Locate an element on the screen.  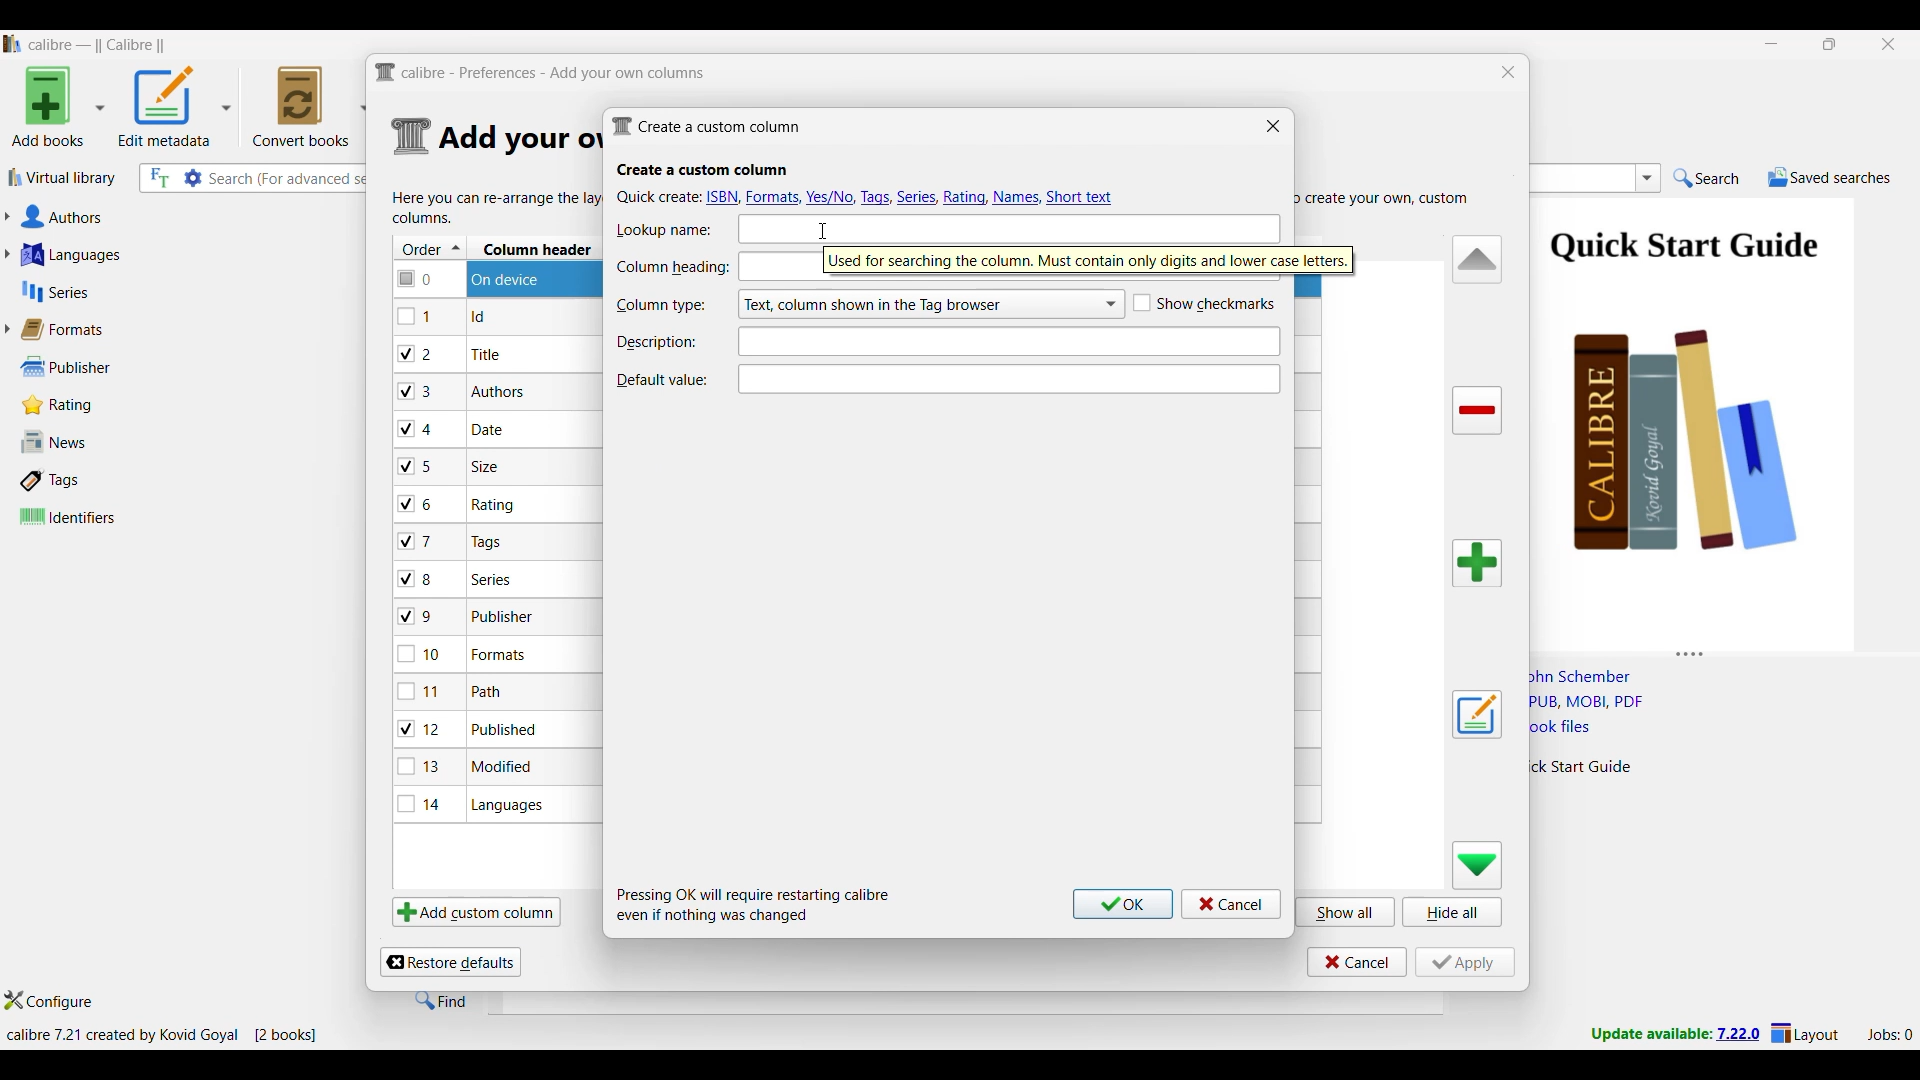
Indicates description text box is located at coordinates (657, 342).